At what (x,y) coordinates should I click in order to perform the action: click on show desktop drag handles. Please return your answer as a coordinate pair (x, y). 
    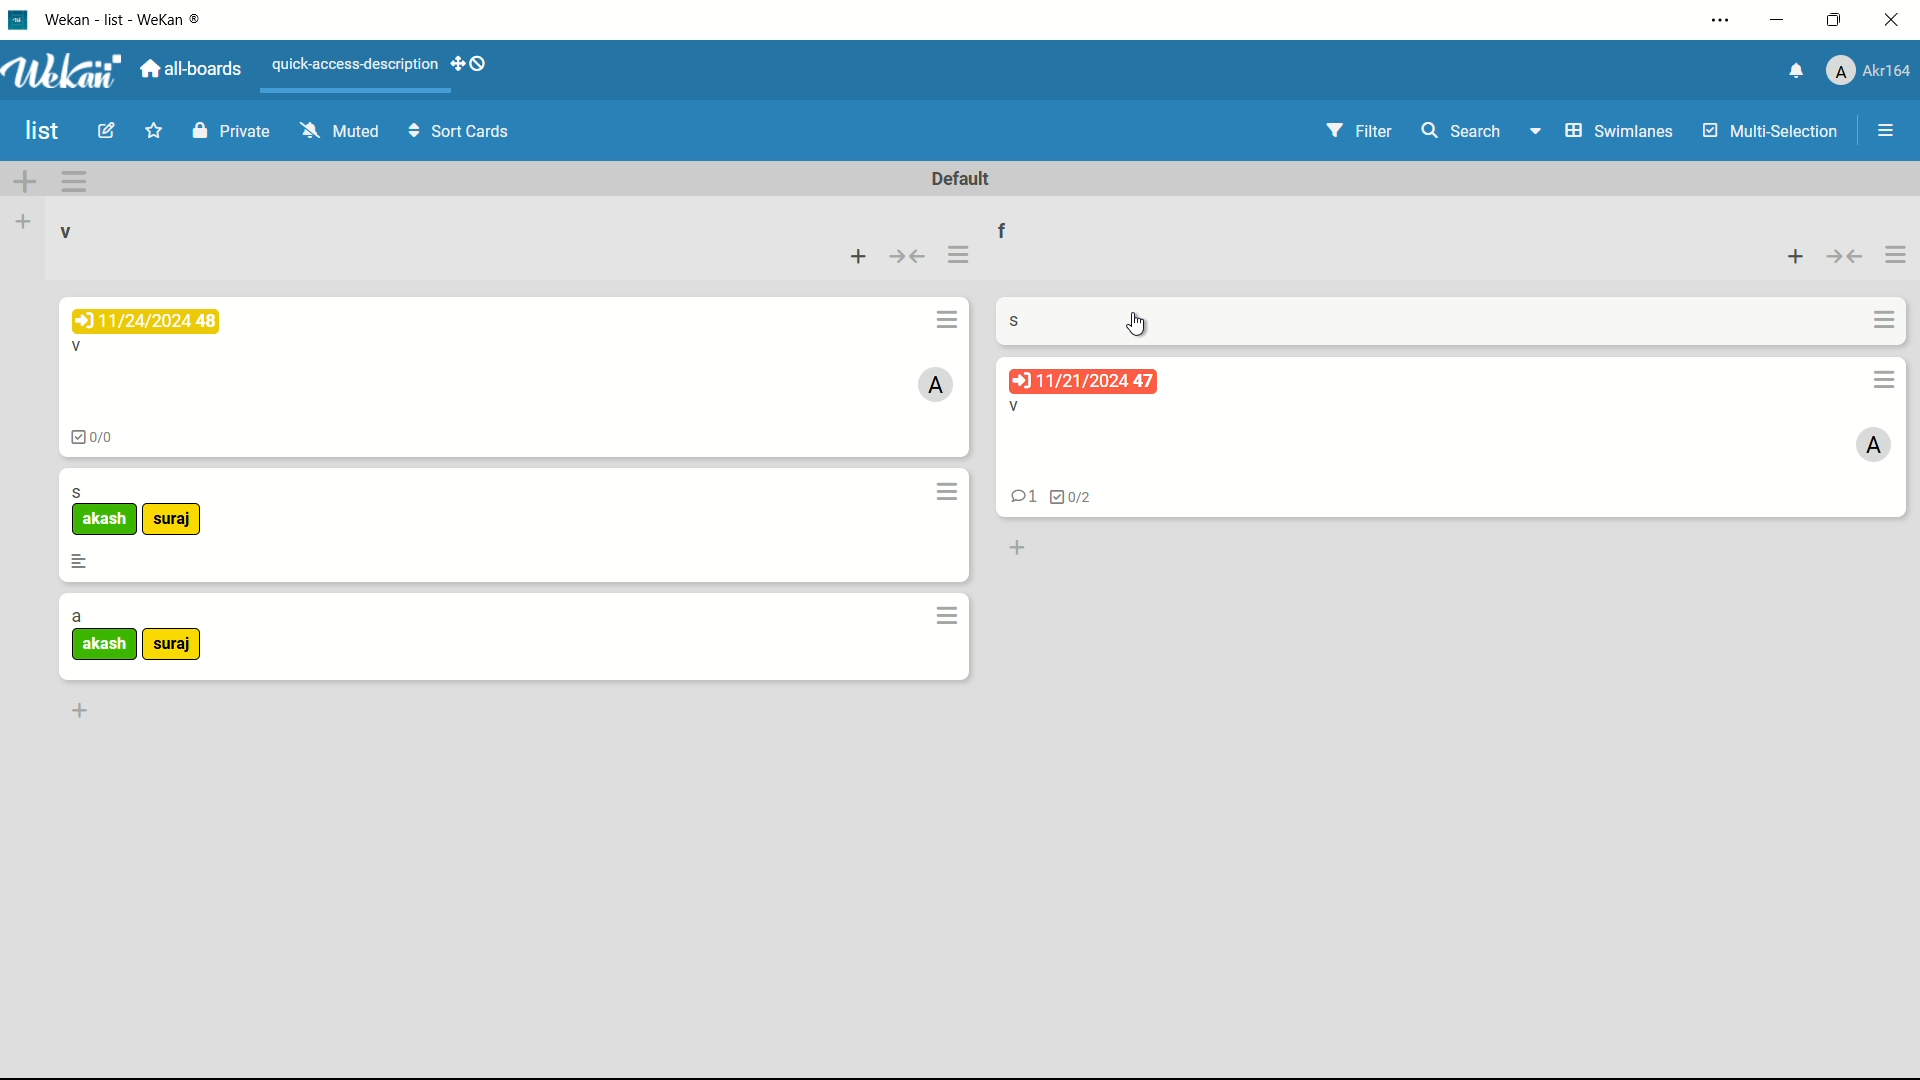
    Looking at the image, I should click on (472, 63).